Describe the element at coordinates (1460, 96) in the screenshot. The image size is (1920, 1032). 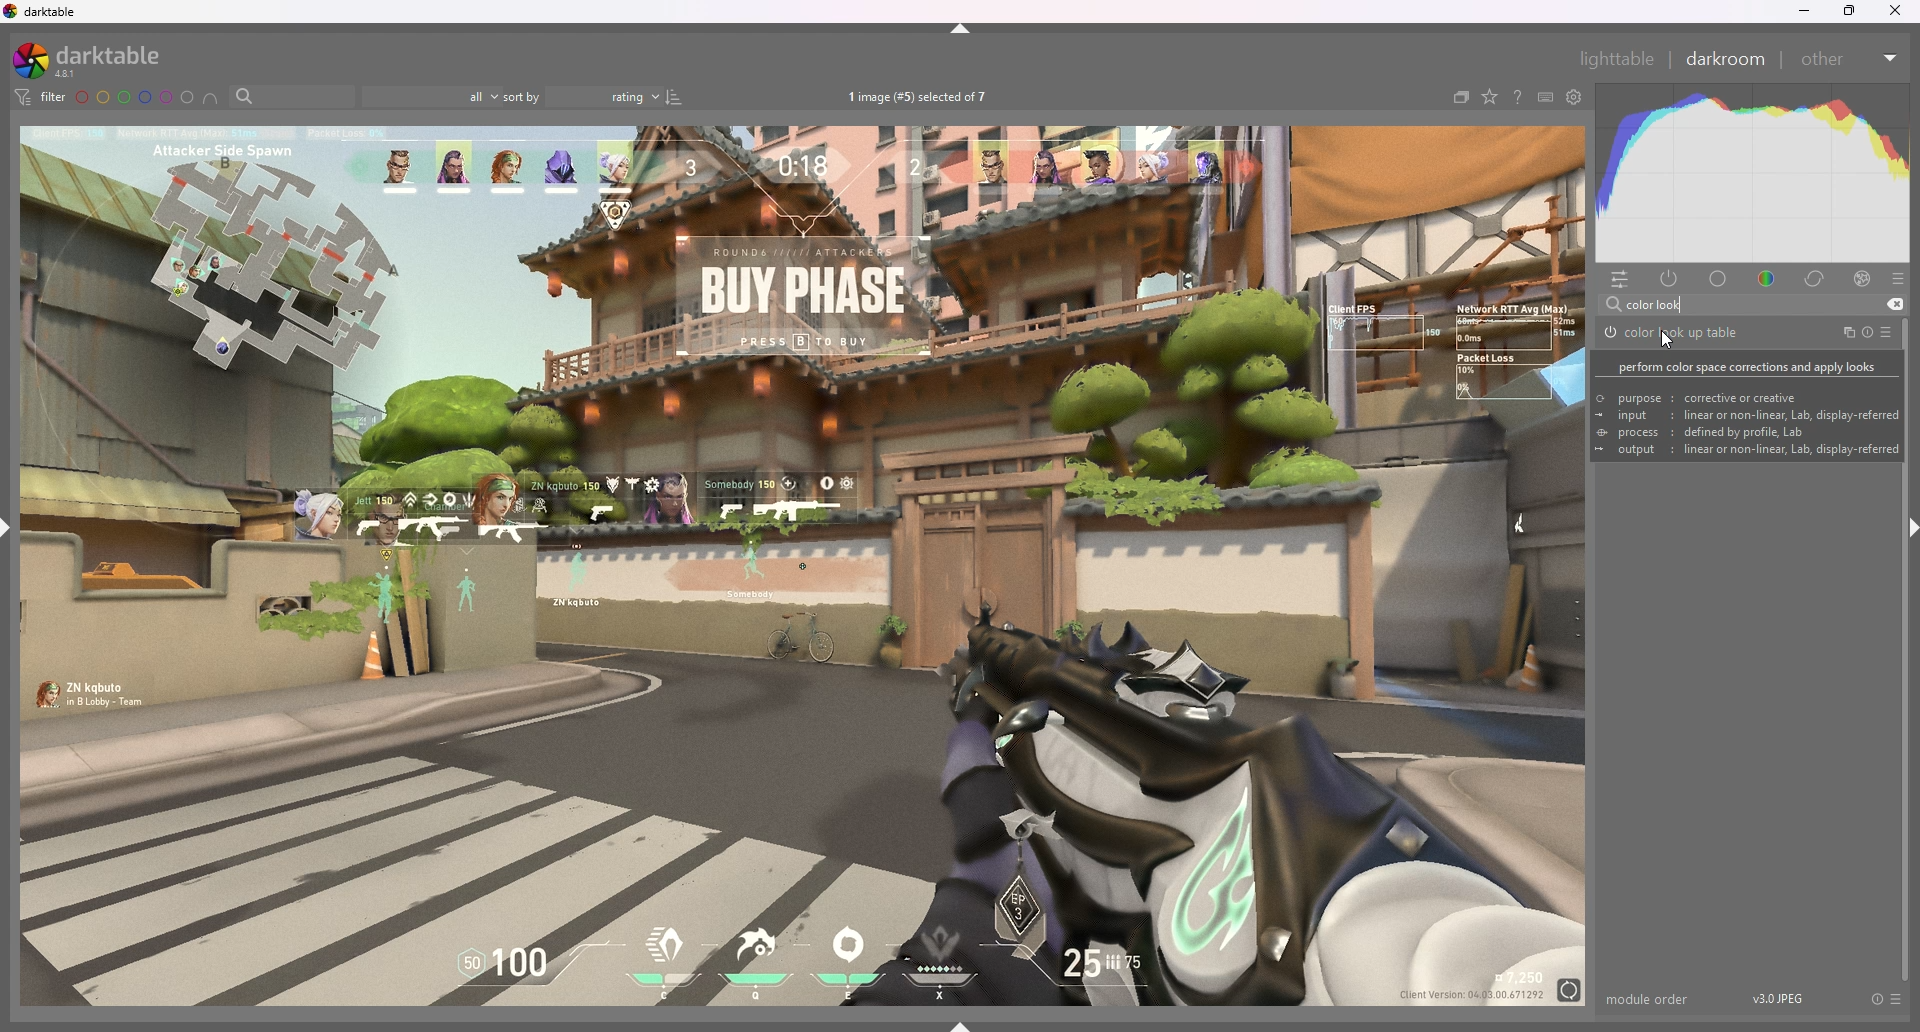
I see `collapse grouped images` at that location.